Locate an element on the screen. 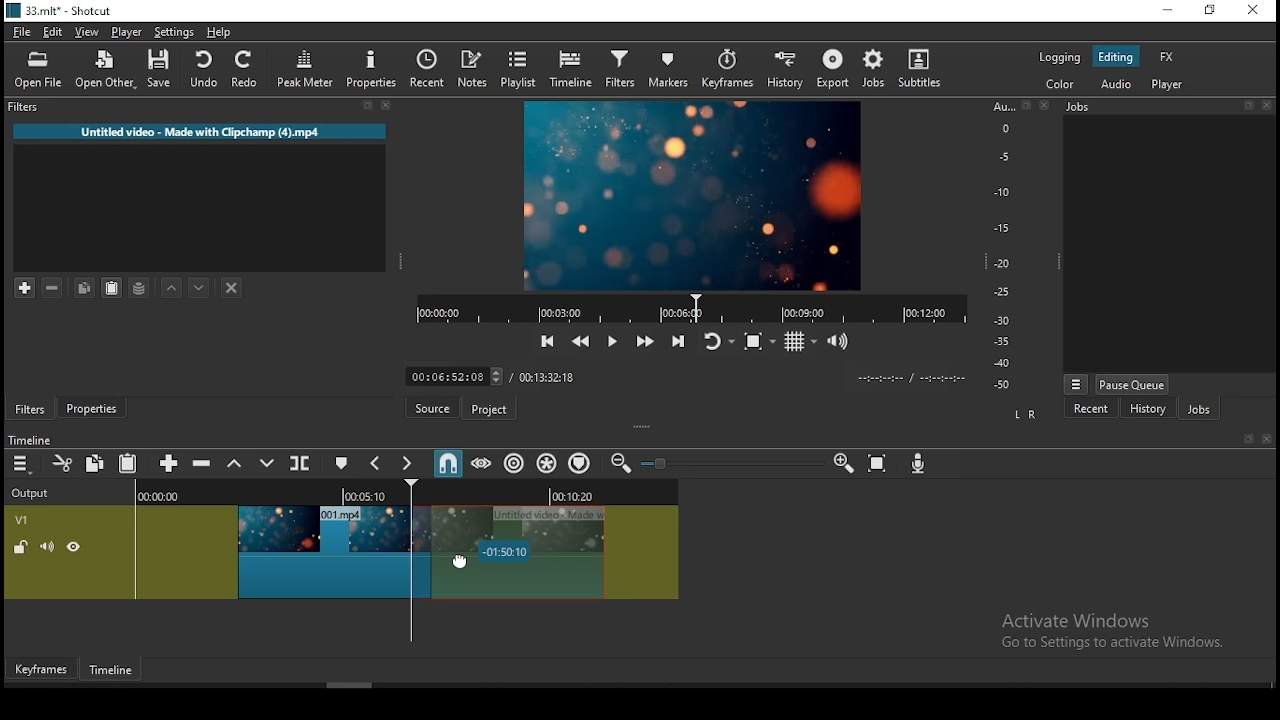 This screenshot has height=720, width=1280. toggle player looping is located at coordinates (717, 342).